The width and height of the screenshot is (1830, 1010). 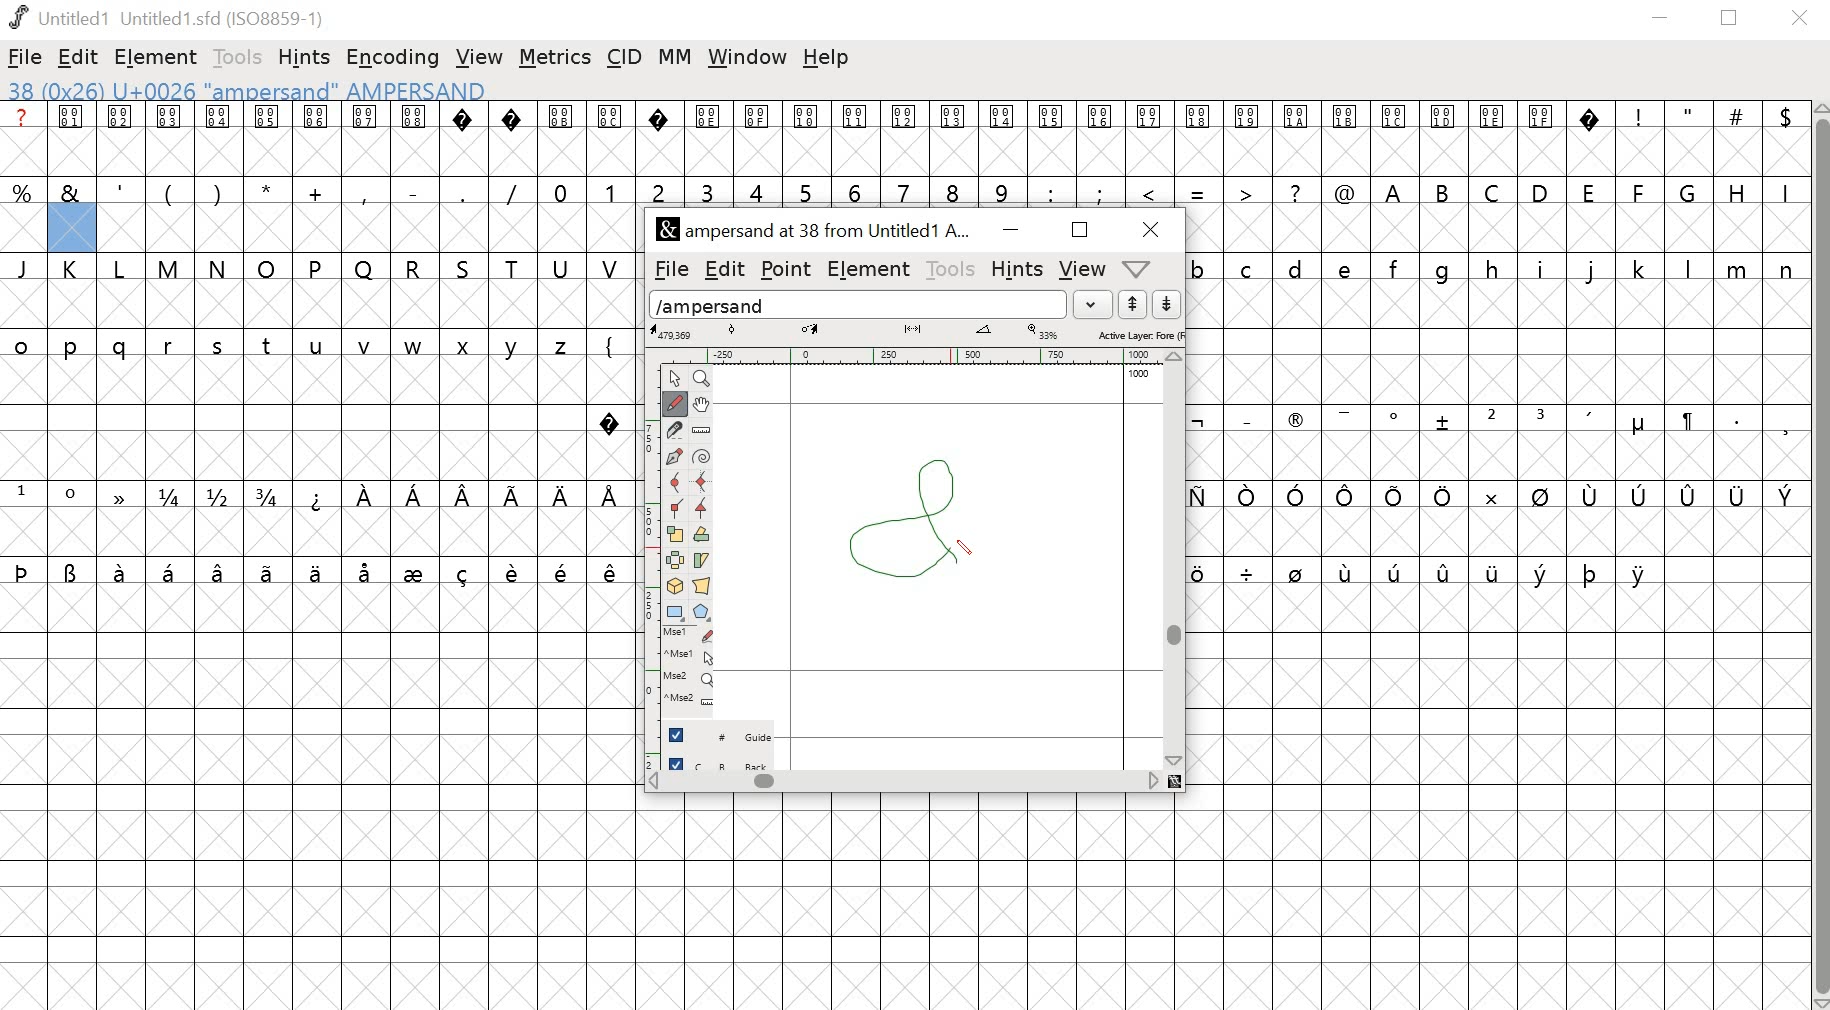 I want to click on 1, so click(x=23, y=493).